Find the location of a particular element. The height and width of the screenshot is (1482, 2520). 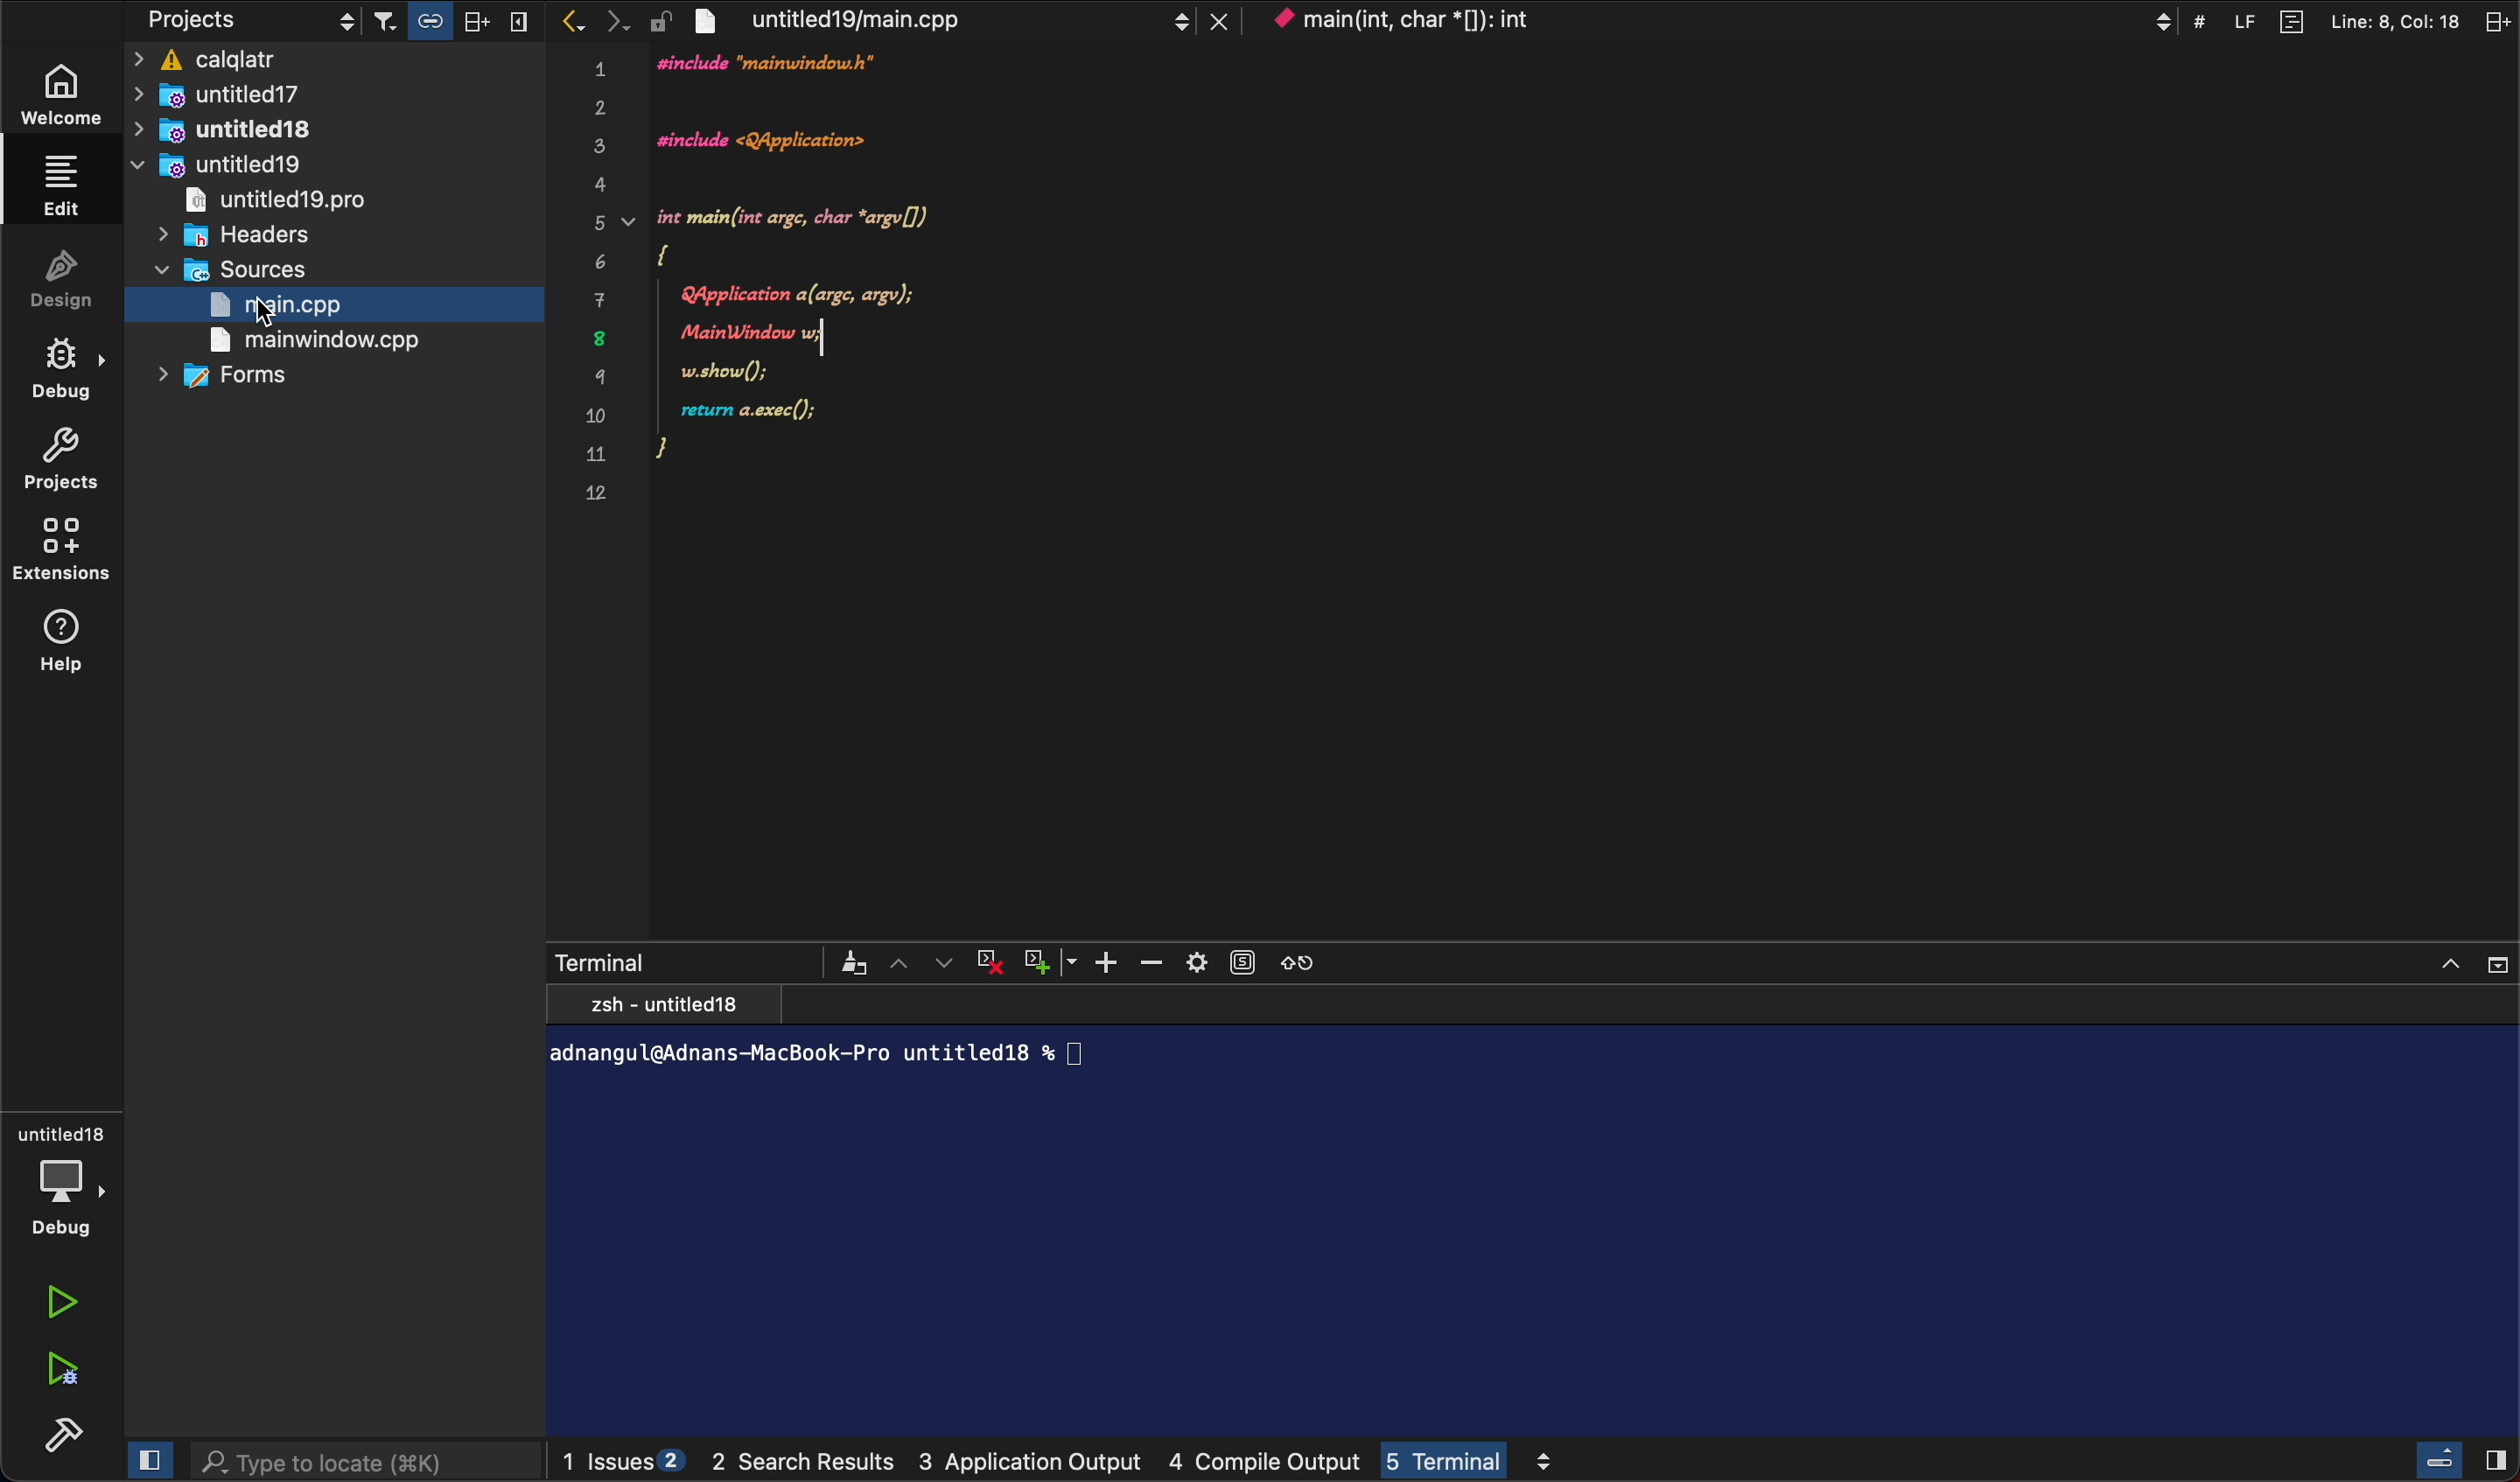

Close Terminal is located at coordinates (989, 961).